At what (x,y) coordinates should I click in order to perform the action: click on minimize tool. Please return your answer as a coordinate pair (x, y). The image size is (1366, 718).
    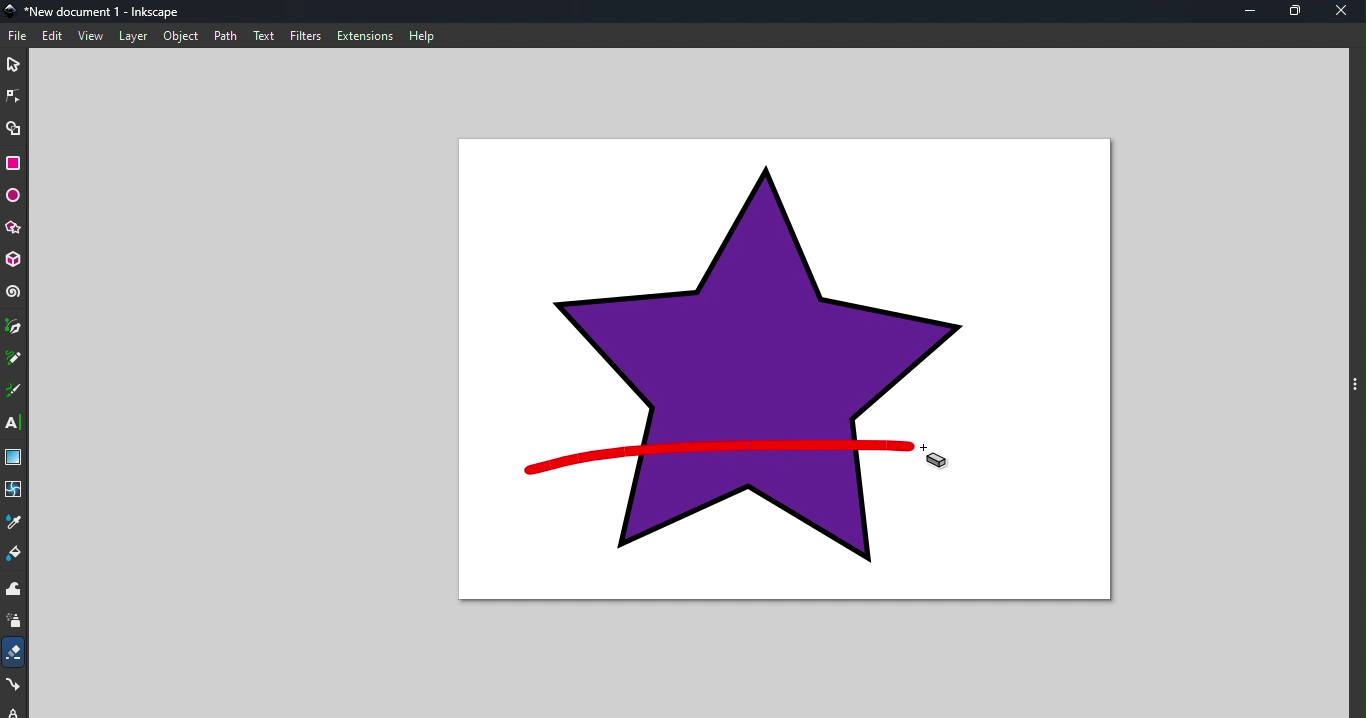
    Looking at the image, I should click on (1249, 11).